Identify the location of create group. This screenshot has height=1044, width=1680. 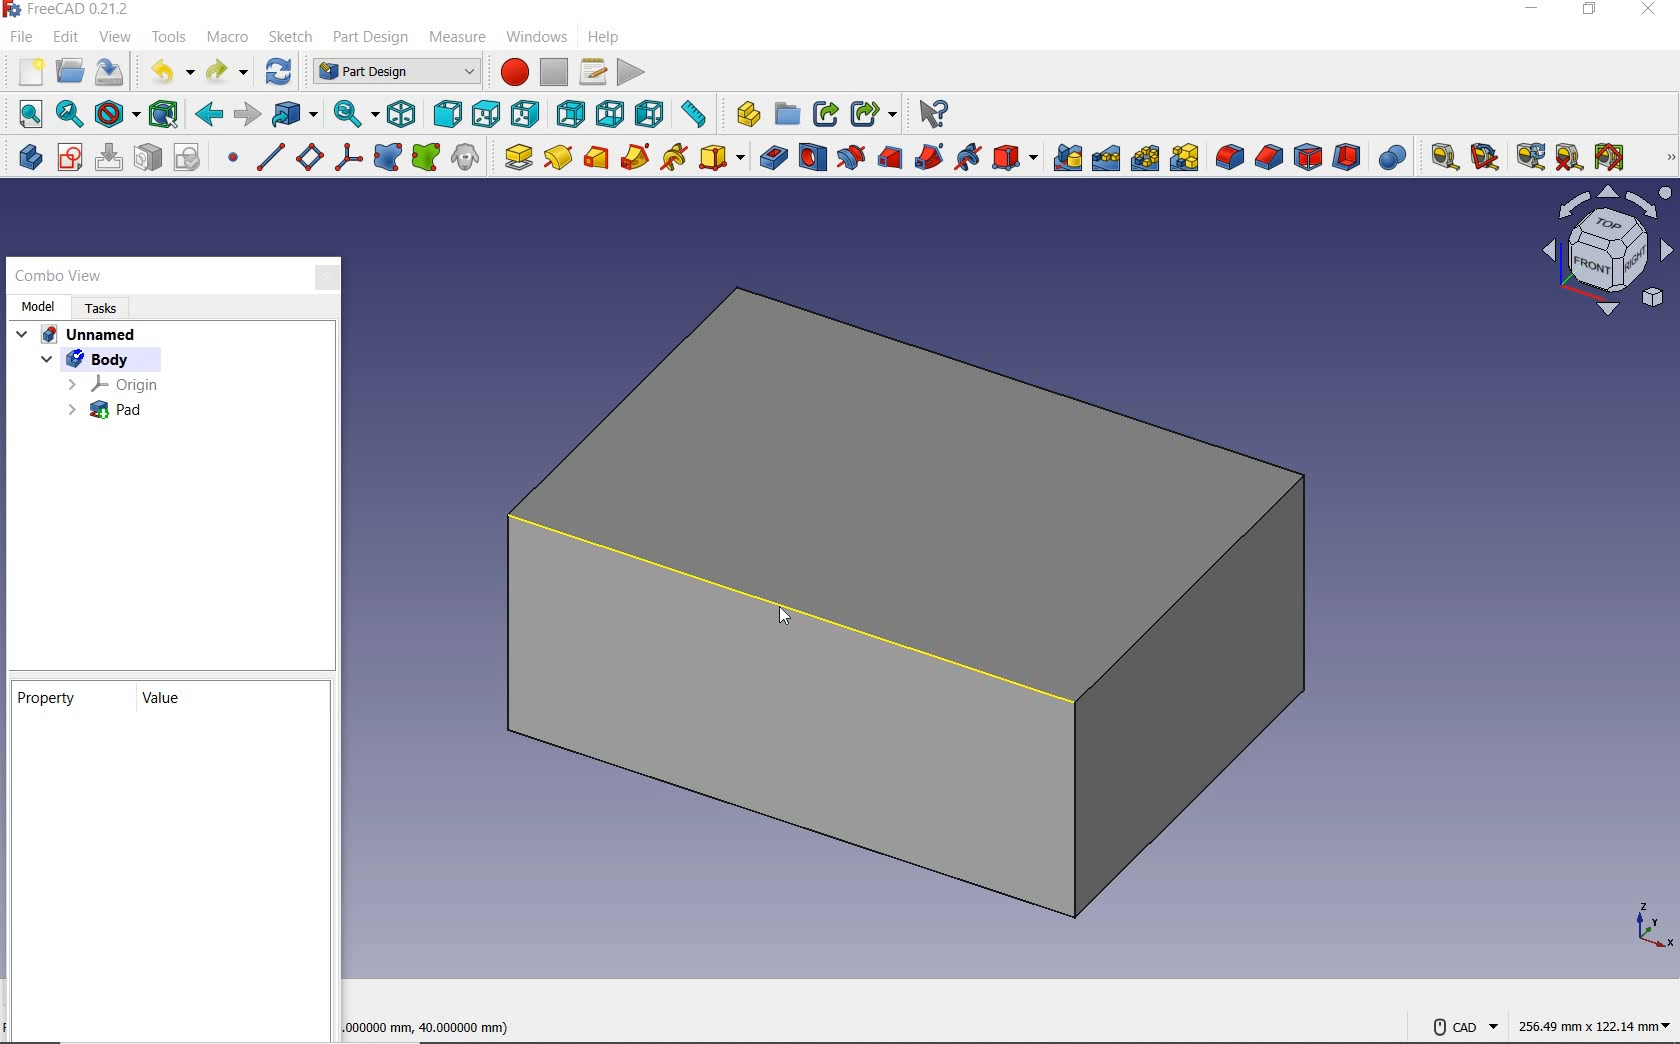
(785, 115).